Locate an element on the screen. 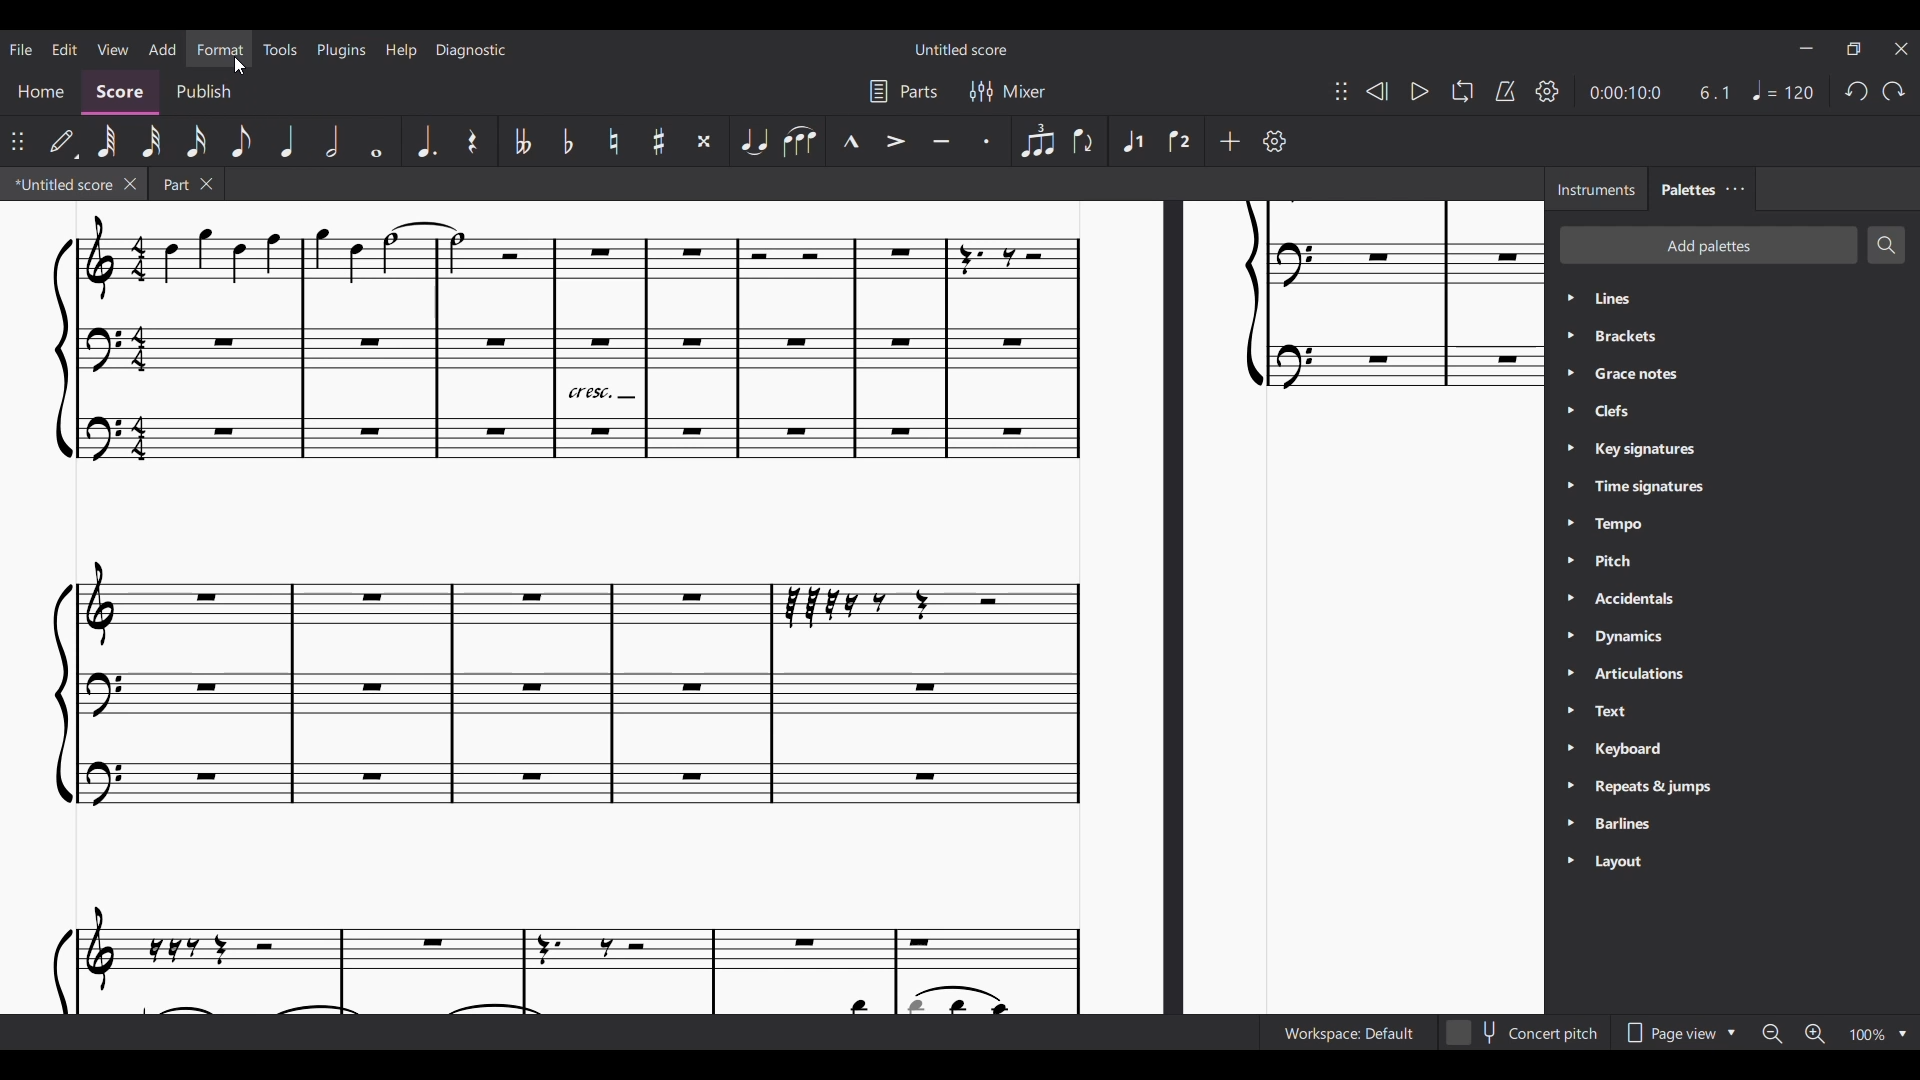  Mixer settings is located at coordinates (1007, 90).